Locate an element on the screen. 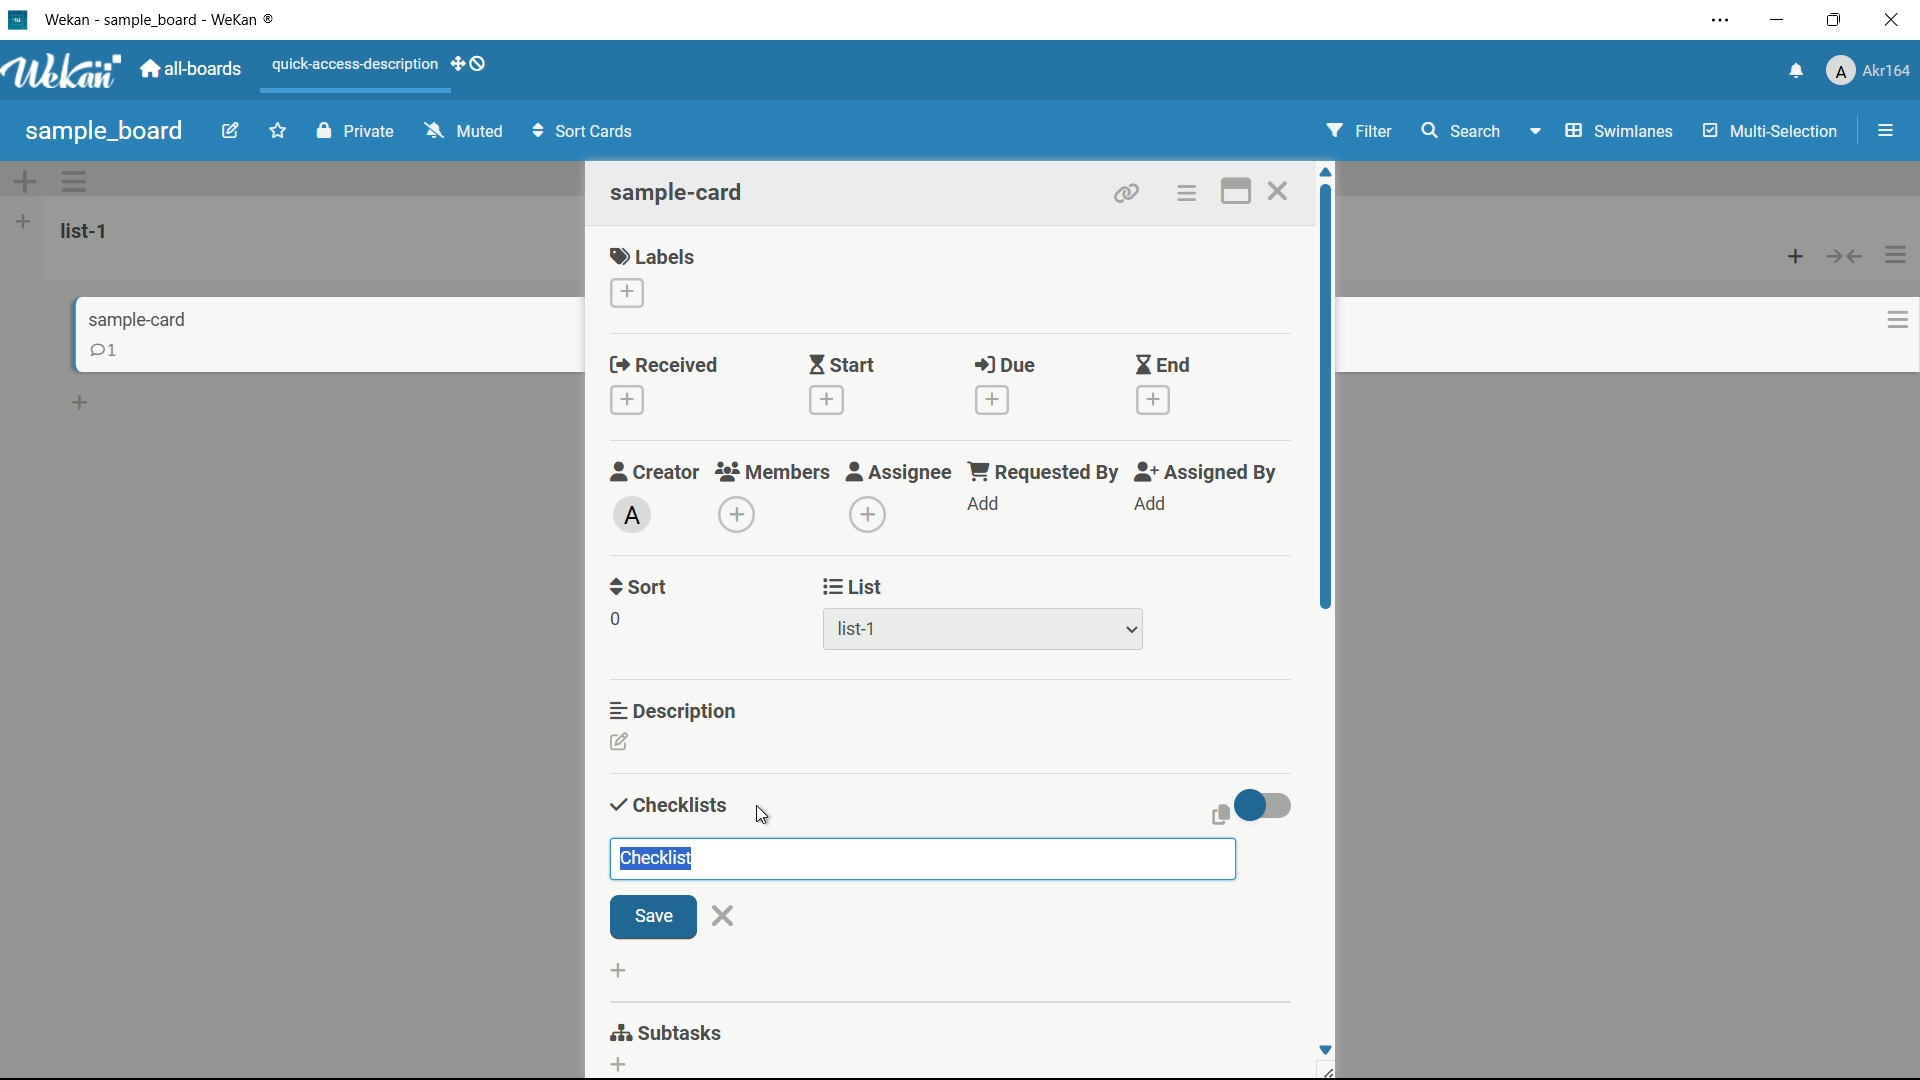 This screenshot has height=1080, width=1920. received is located at coordinates (659, 365).